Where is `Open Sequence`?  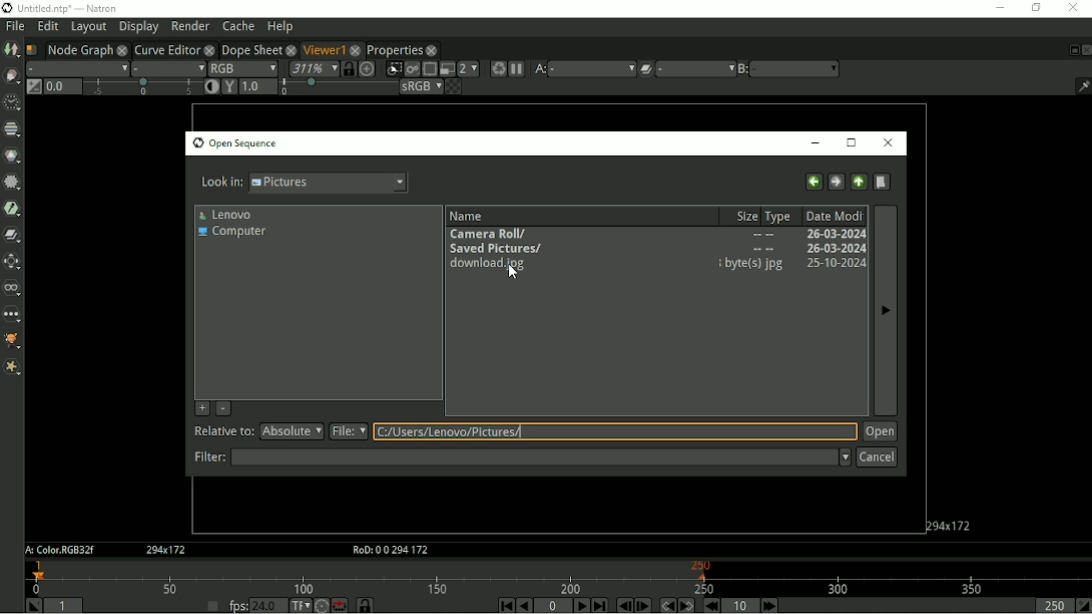 Open Sequence is located at coordinates (236, 143).